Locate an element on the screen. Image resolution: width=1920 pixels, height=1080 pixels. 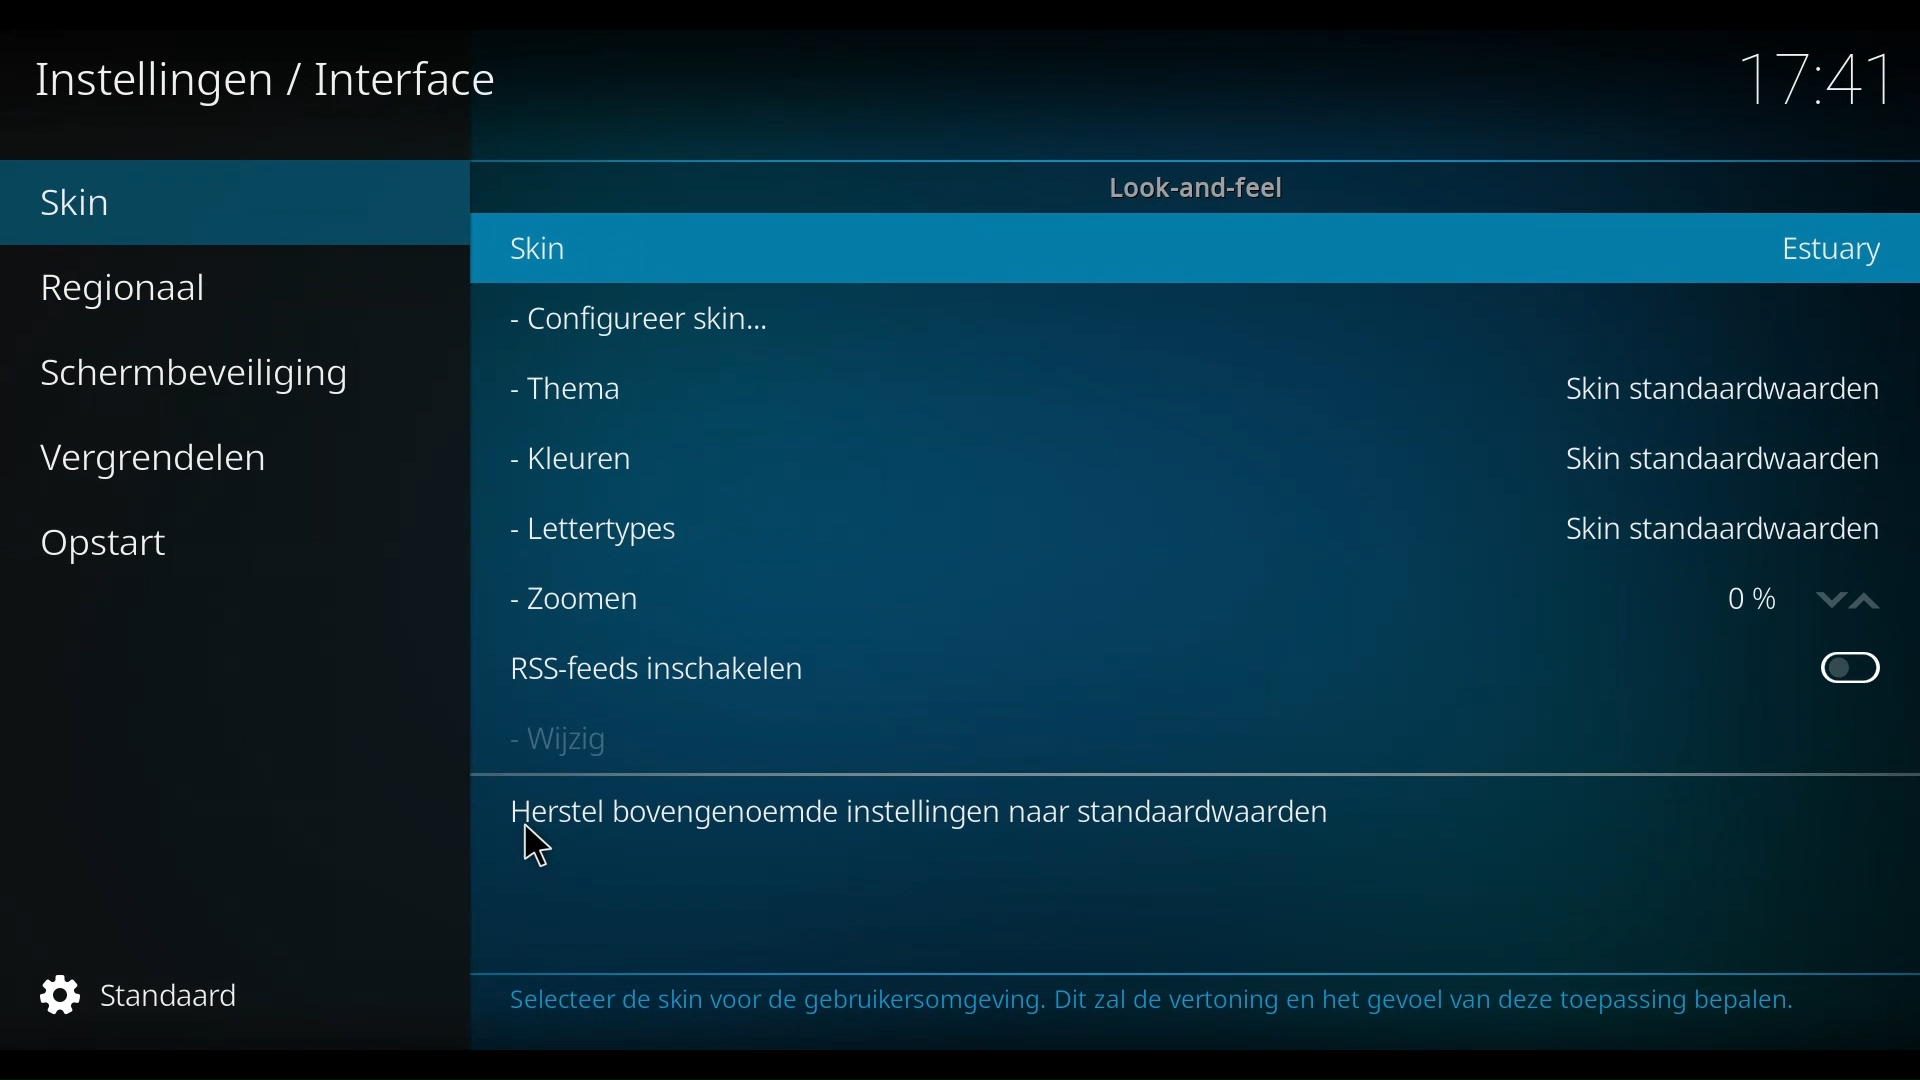
Thema is located at coordinates (563, 387).